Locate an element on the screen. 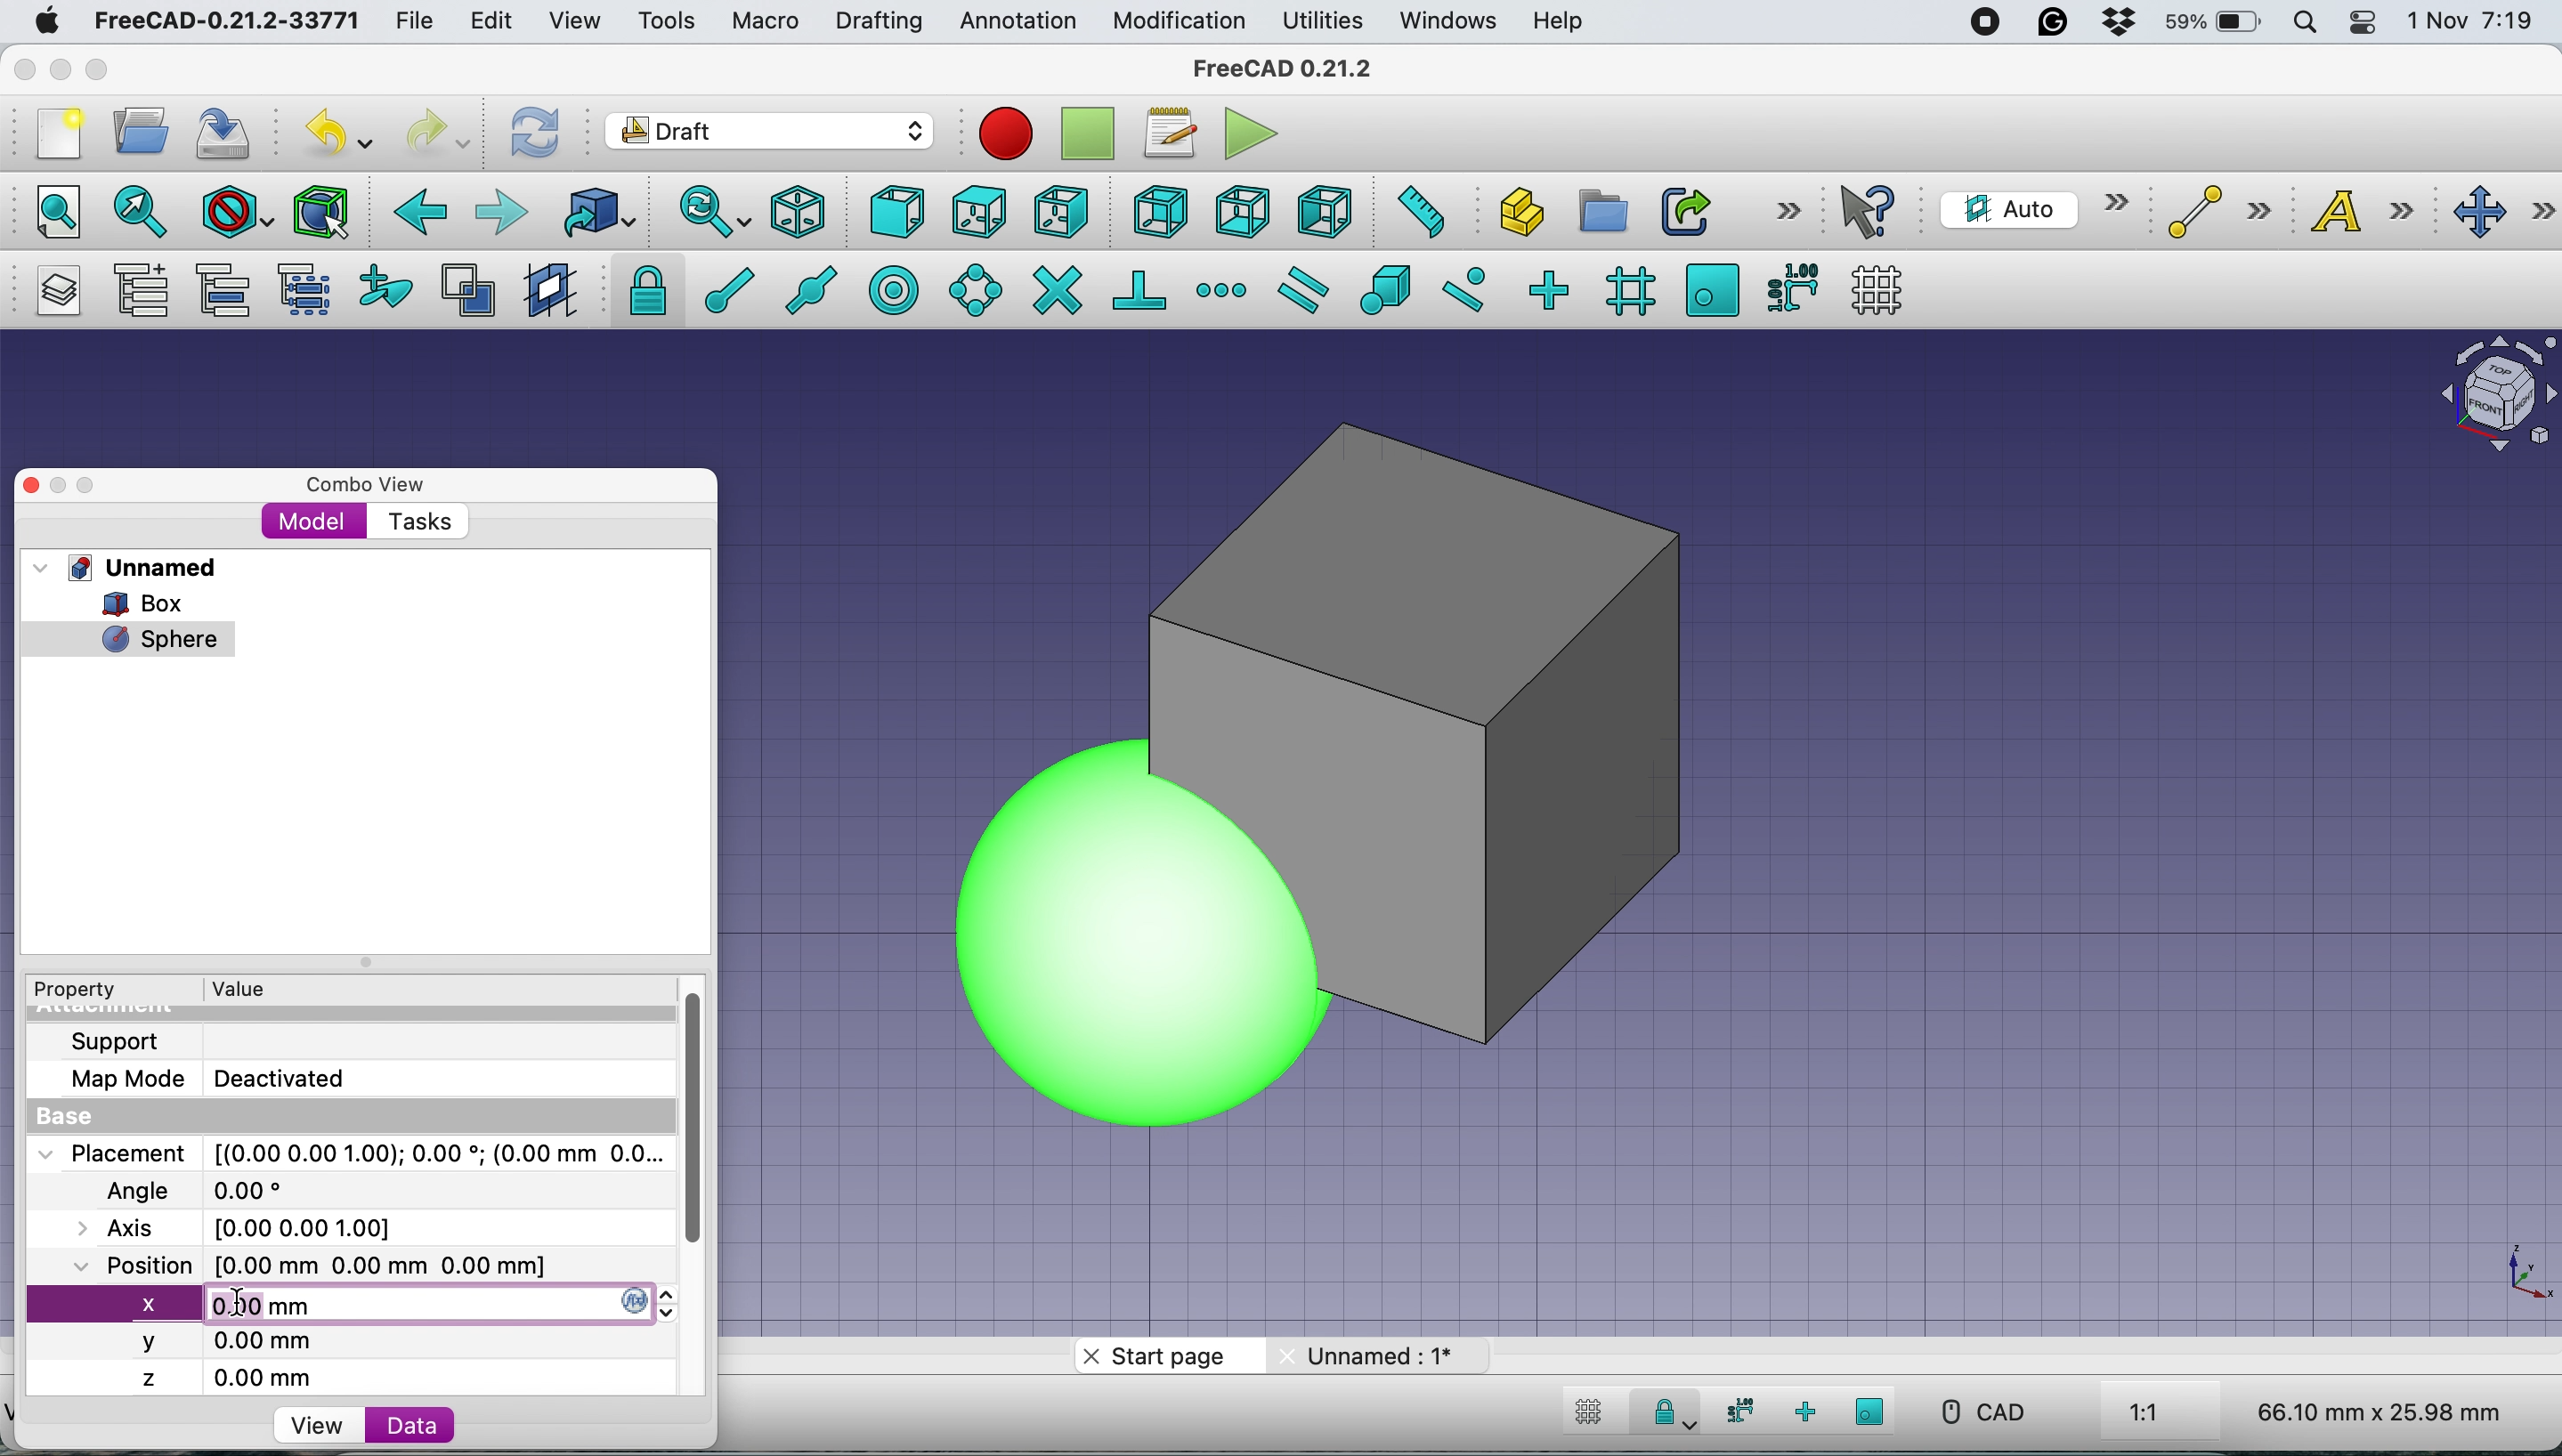 The image size is (2562, 1456). forward is located at coordinates (500, 211).